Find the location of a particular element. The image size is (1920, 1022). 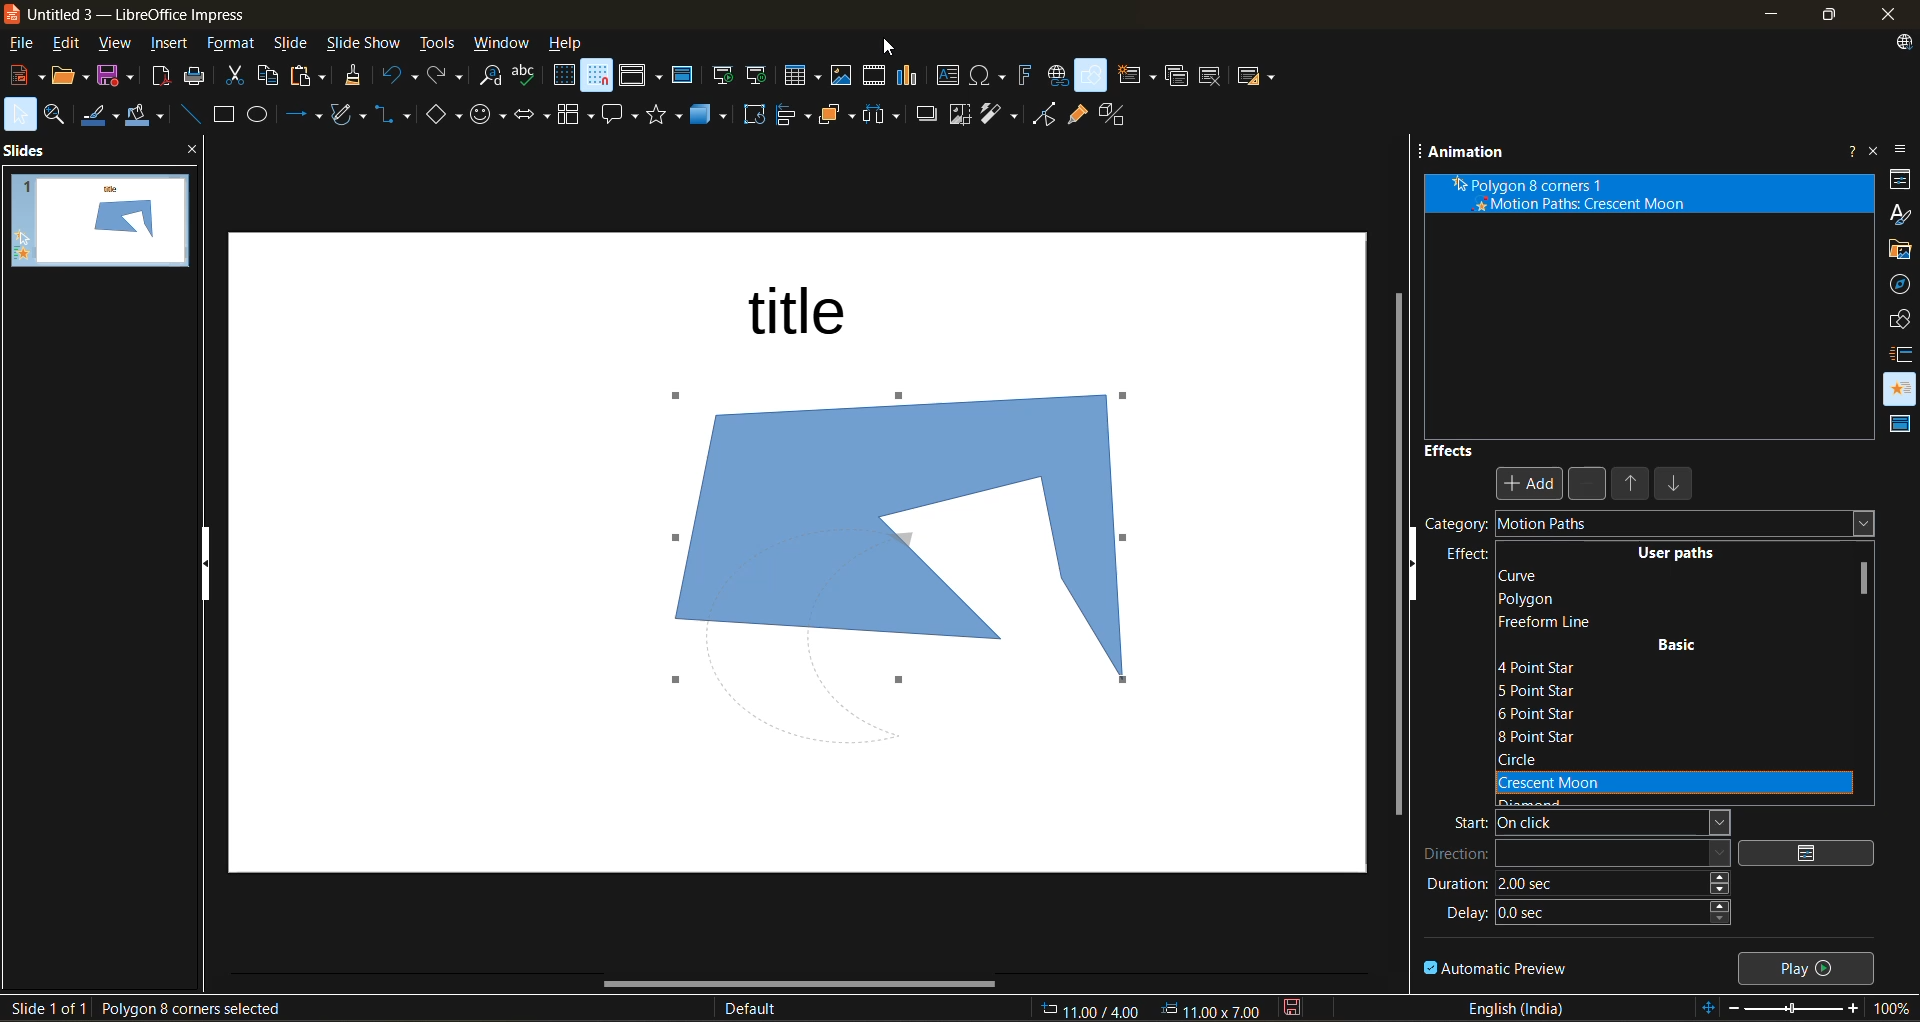

edit is located at coordinates (73, 44).